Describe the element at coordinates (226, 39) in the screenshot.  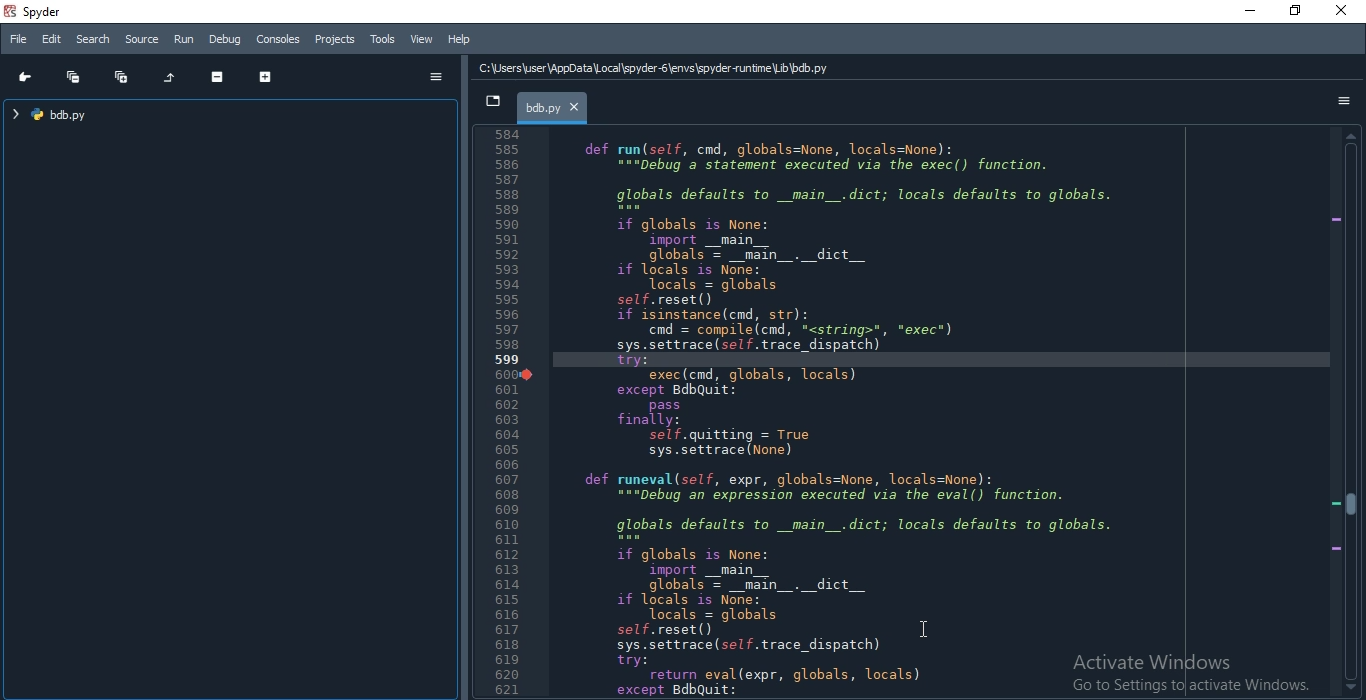
I see `Debug` at that location.